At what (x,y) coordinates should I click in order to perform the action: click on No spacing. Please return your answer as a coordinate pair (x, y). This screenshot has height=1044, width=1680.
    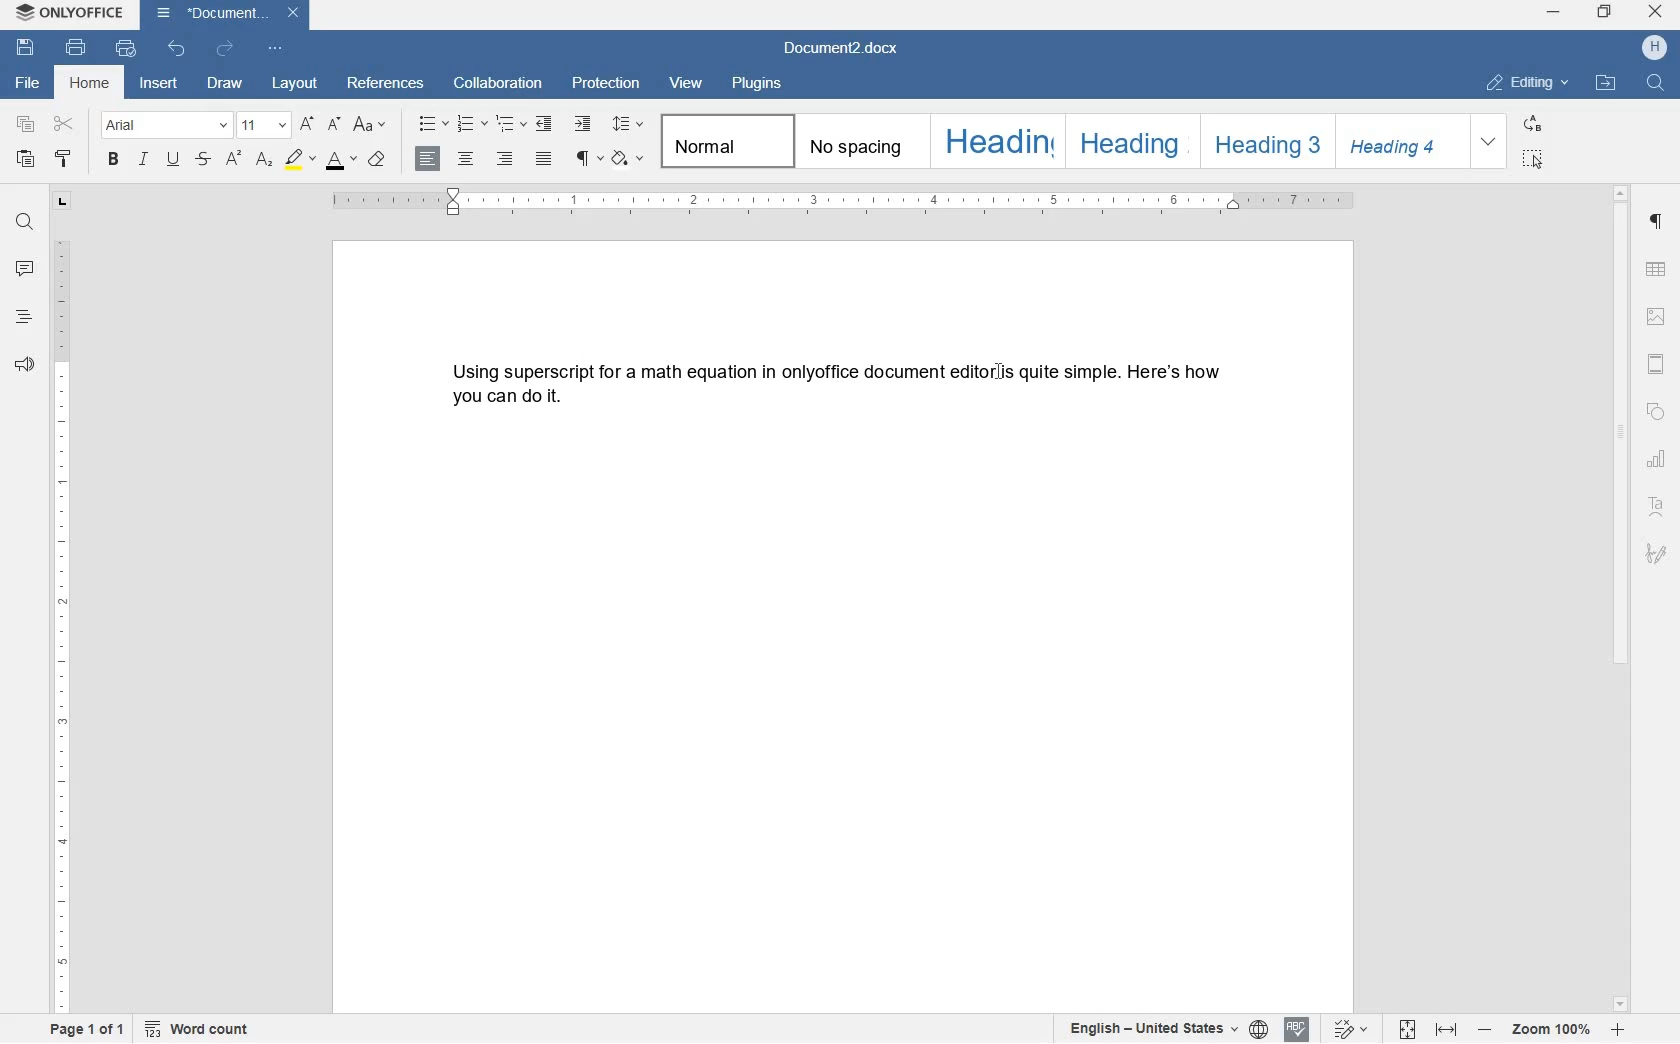
    Looking at the image, I should click on (855, 140).